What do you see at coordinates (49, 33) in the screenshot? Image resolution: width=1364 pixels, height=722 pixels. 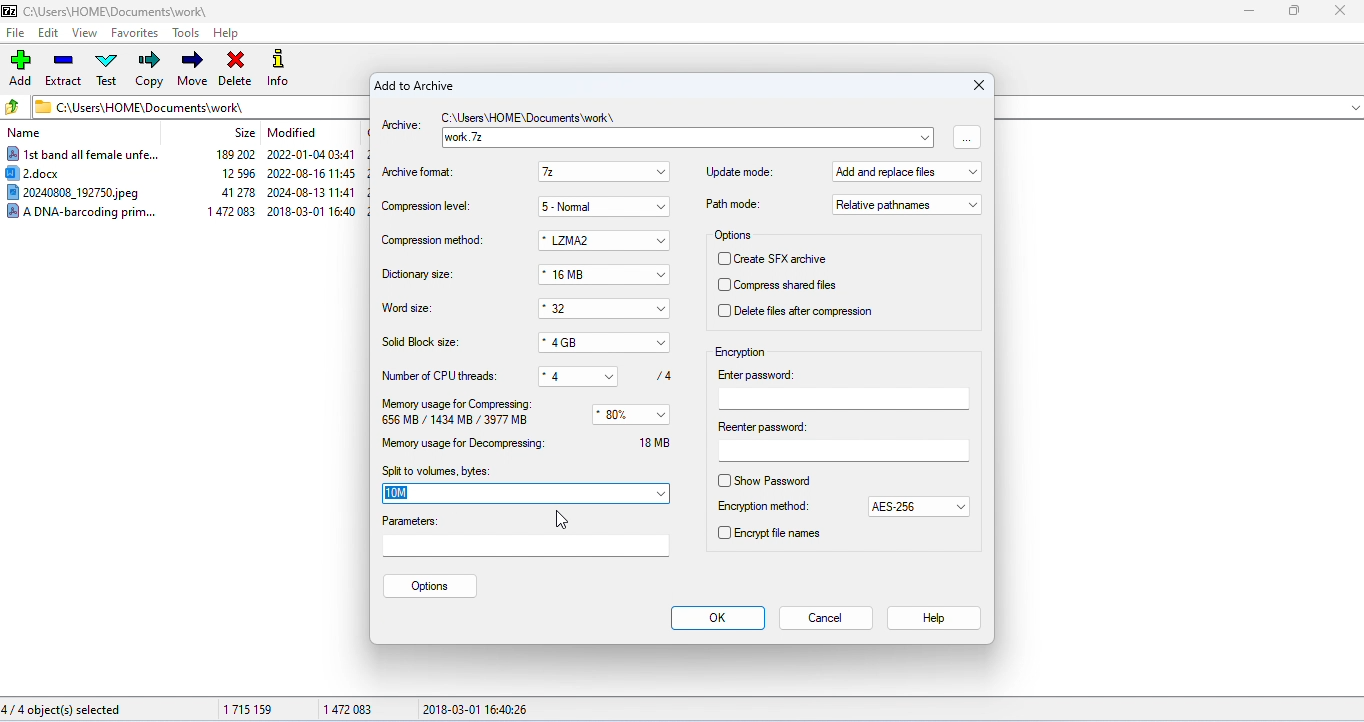 I see `edit` at bounding box center [49, 33].